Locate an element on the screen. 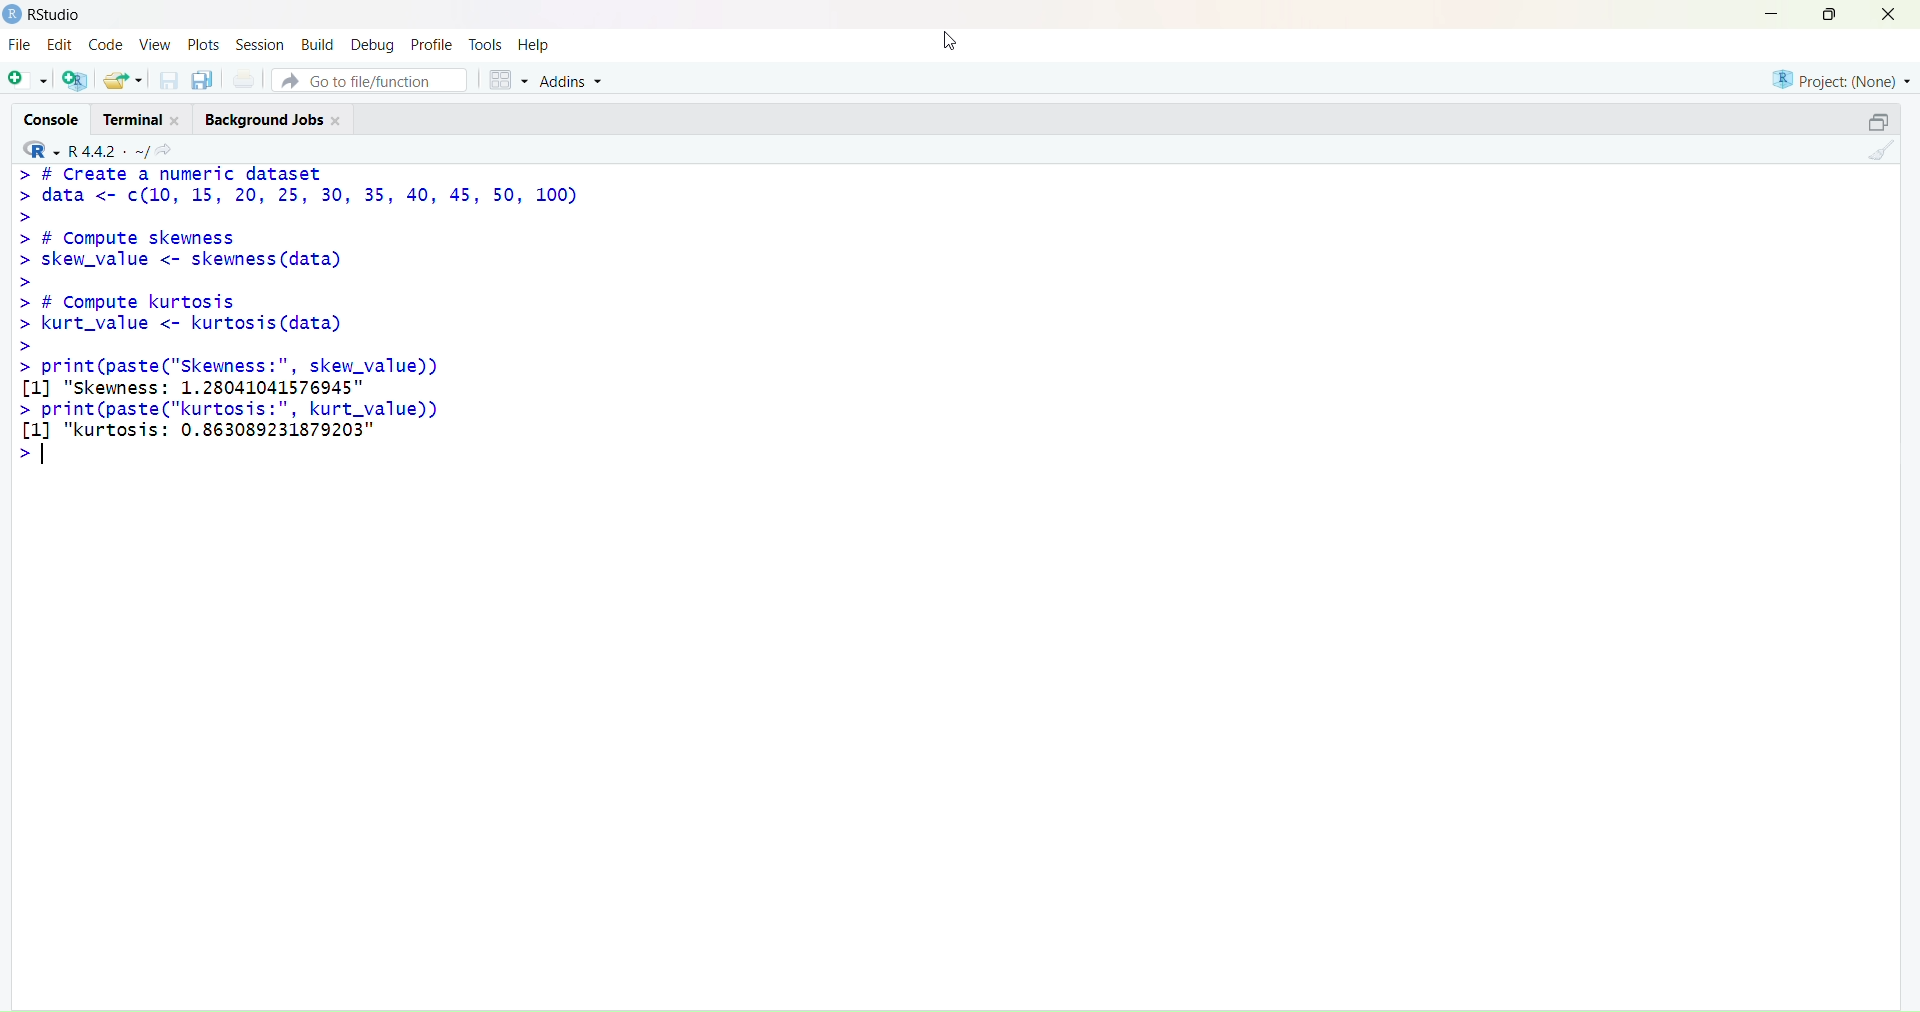 The height and width of the screenshot is (1012, 1920). Clear Console (Ctrl + L) is located at coordinates (1877, 158).